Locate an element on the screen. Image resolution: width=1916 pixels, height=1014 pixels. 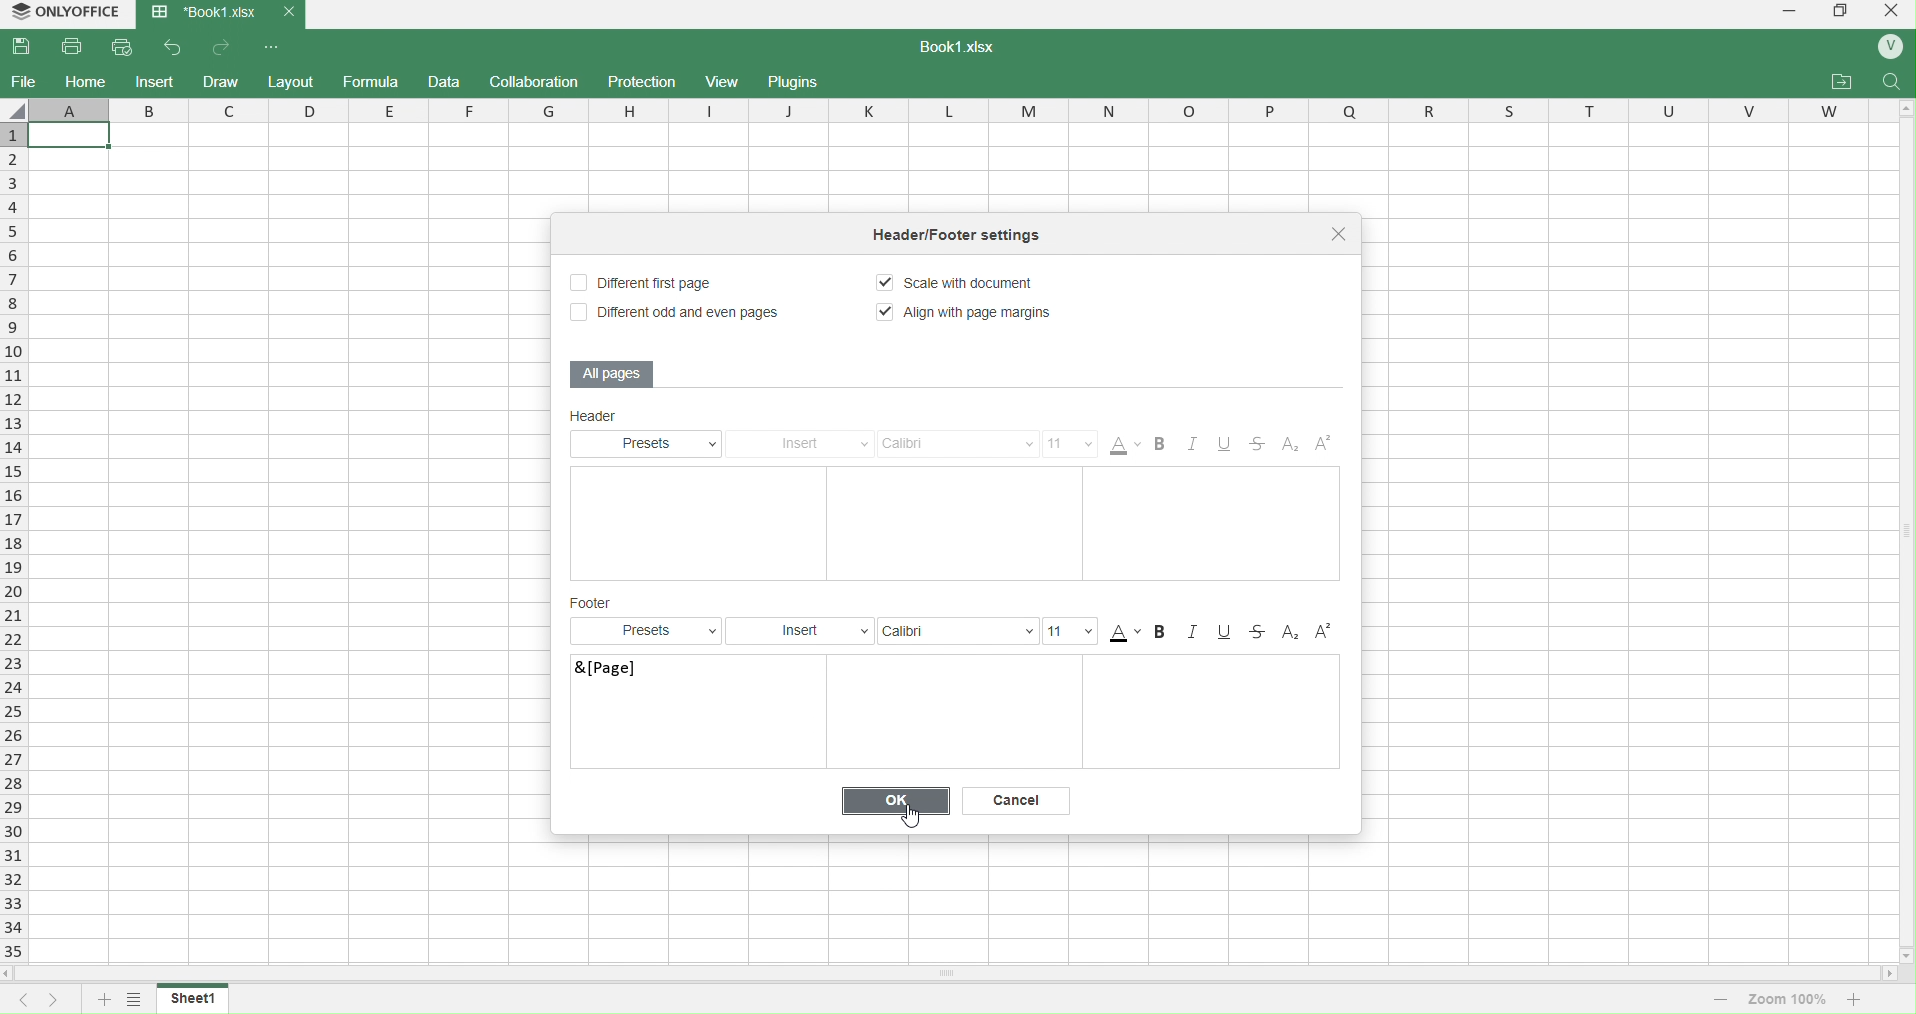
cursor is located at coordinates (912, 816).